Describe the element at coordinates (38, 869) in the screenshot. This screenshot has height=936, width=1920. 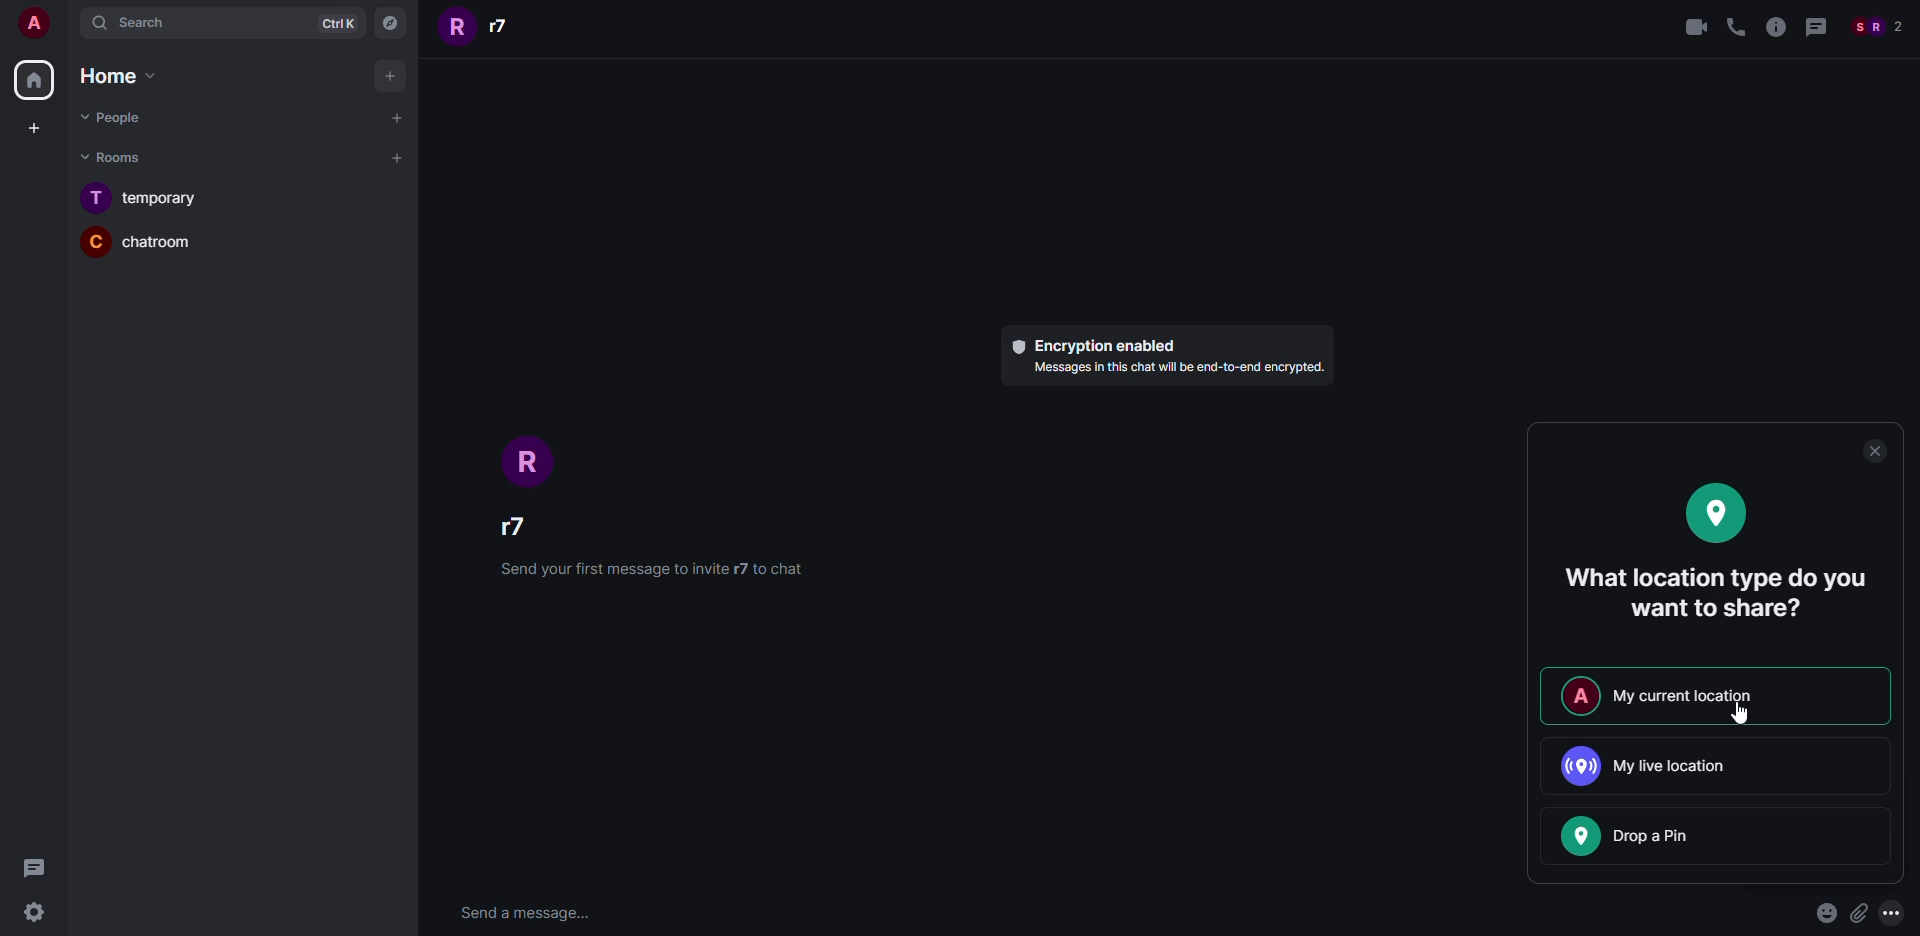
I see `Message` at that location.